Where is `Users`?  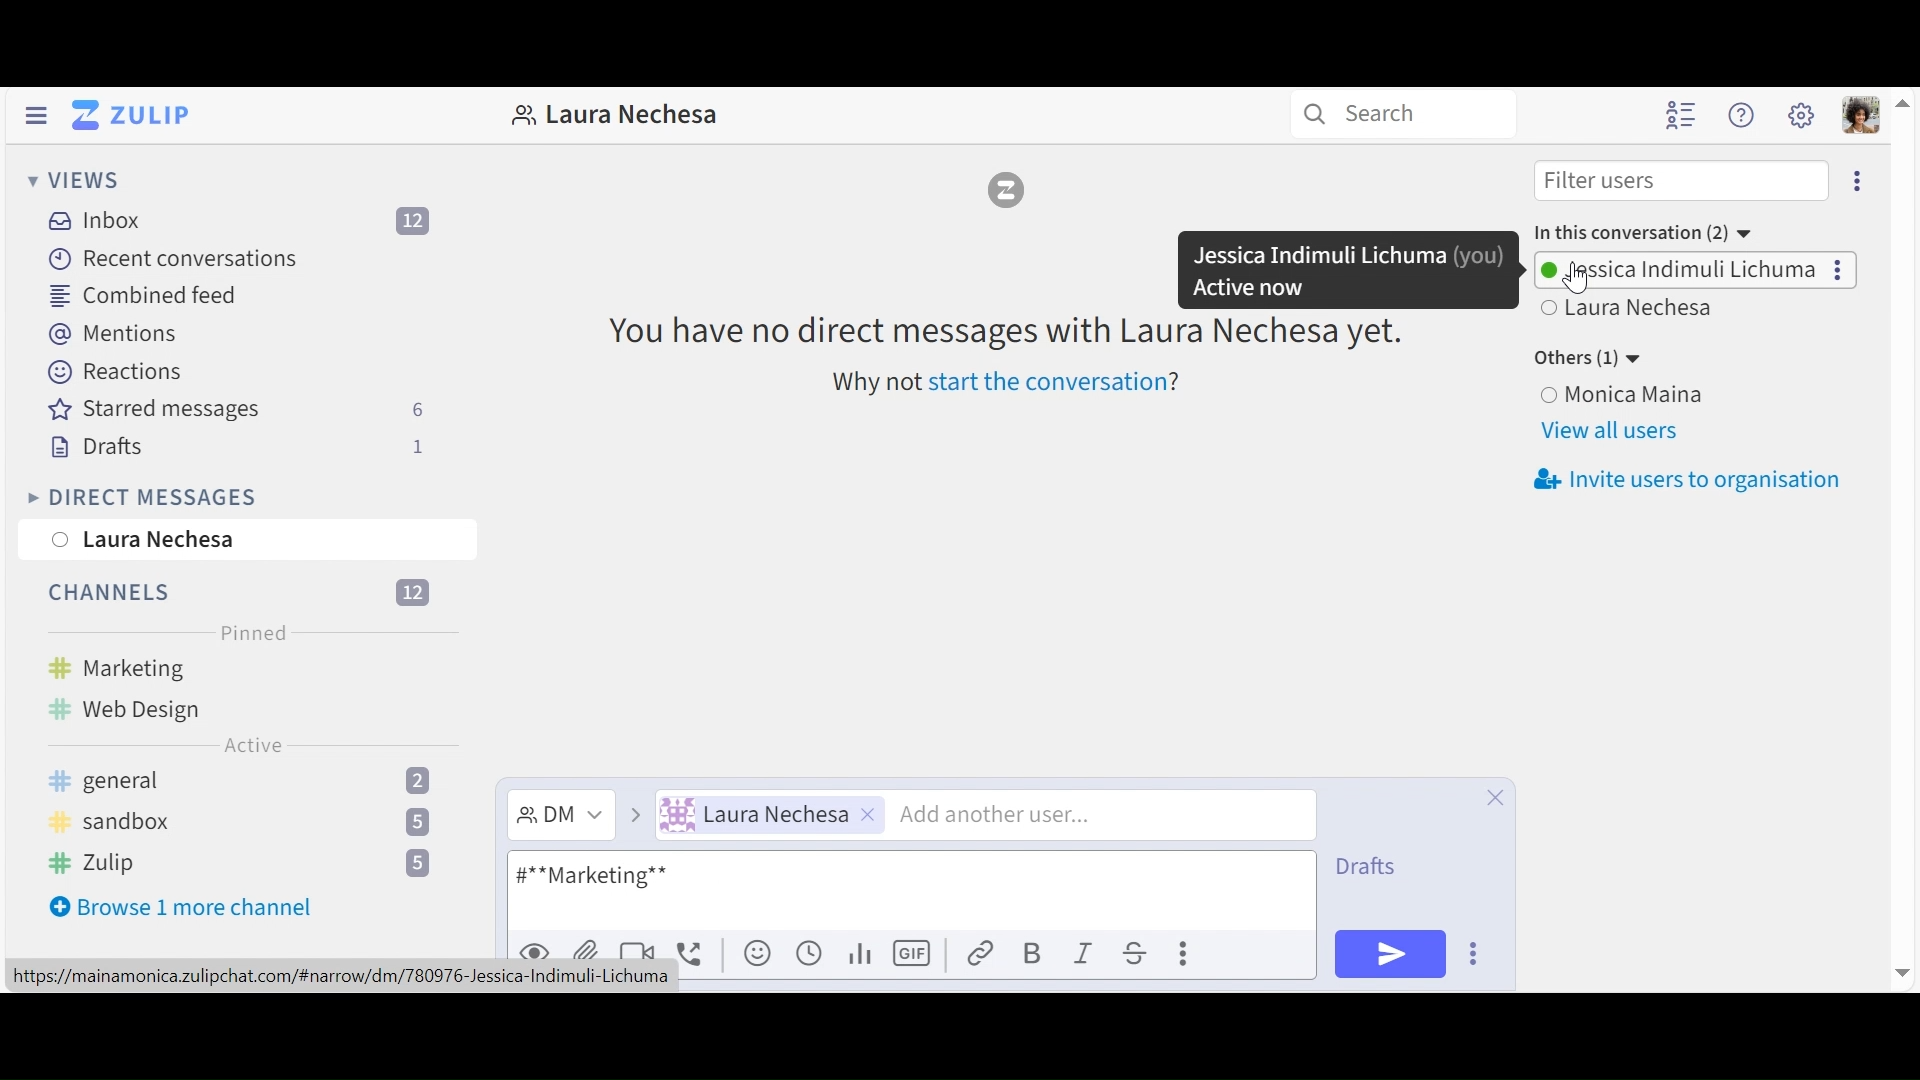
Users is located at coordinates (1690, 272).